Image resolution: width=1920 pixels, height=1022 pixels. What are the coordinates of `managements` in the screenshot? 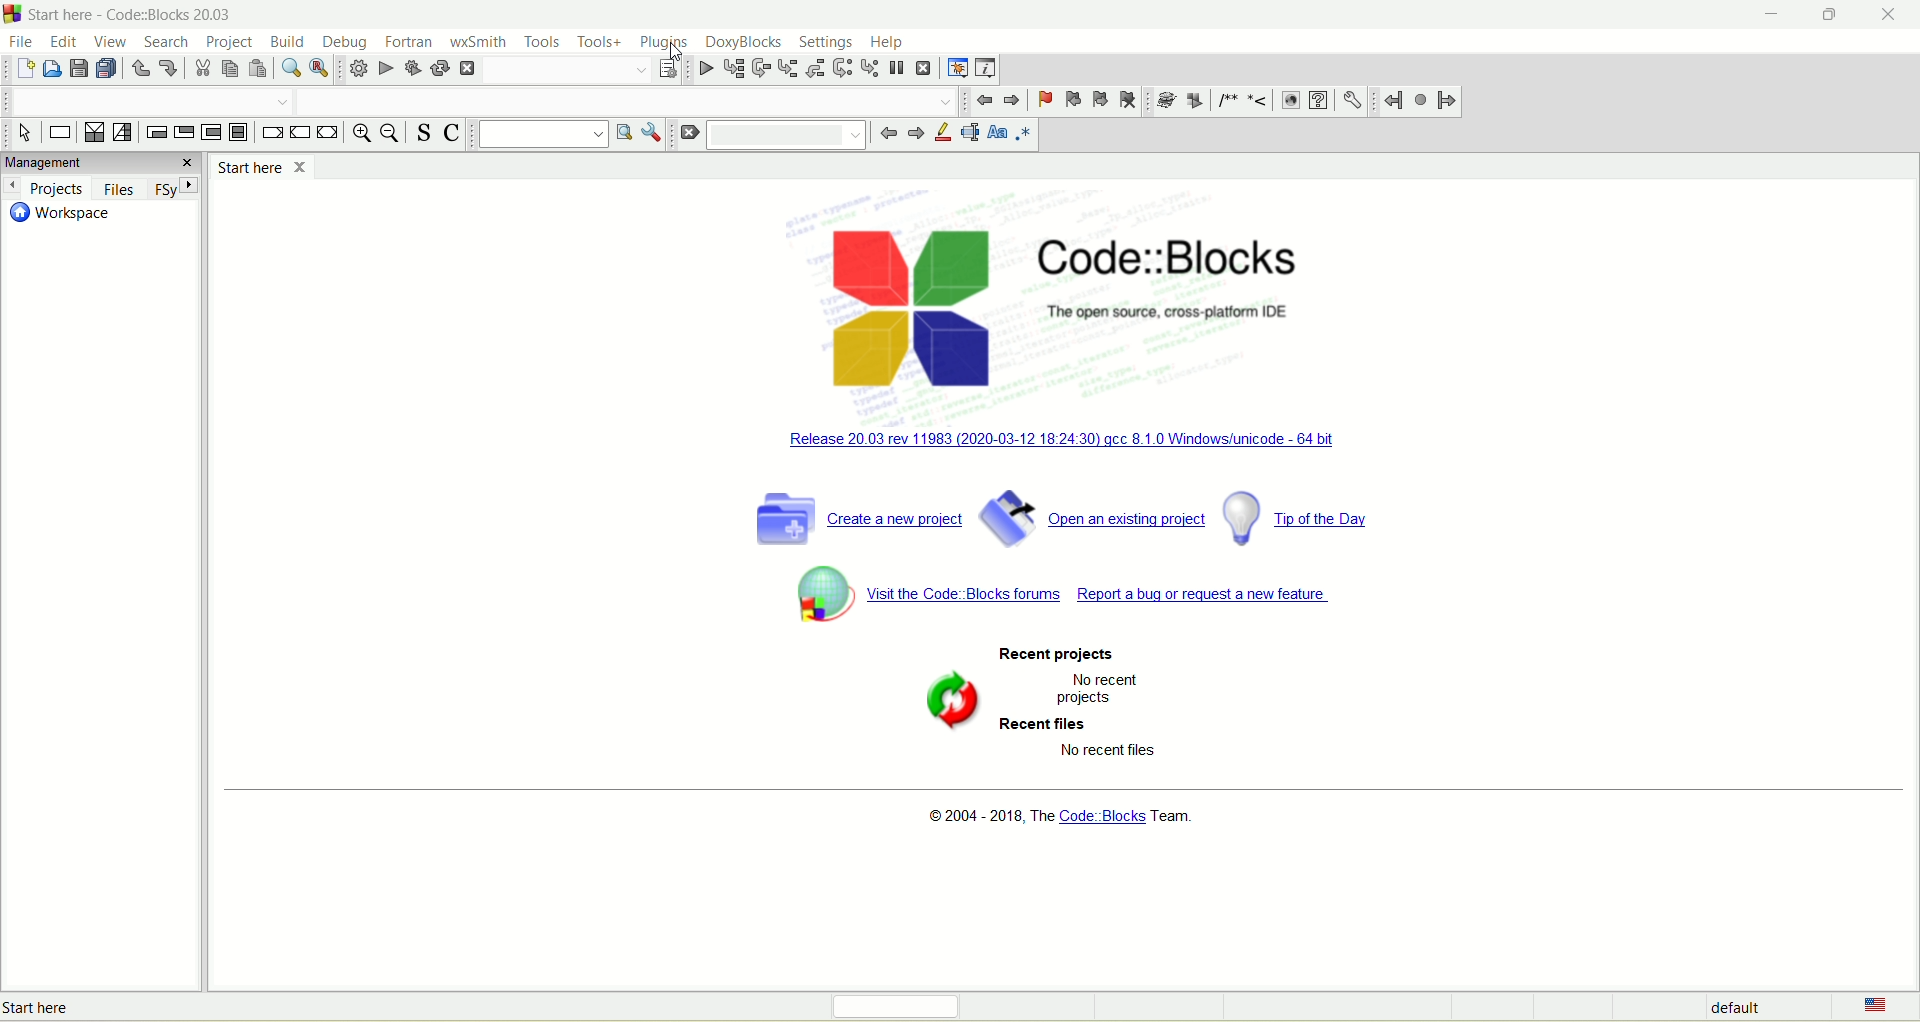 It's located at (100, 163).